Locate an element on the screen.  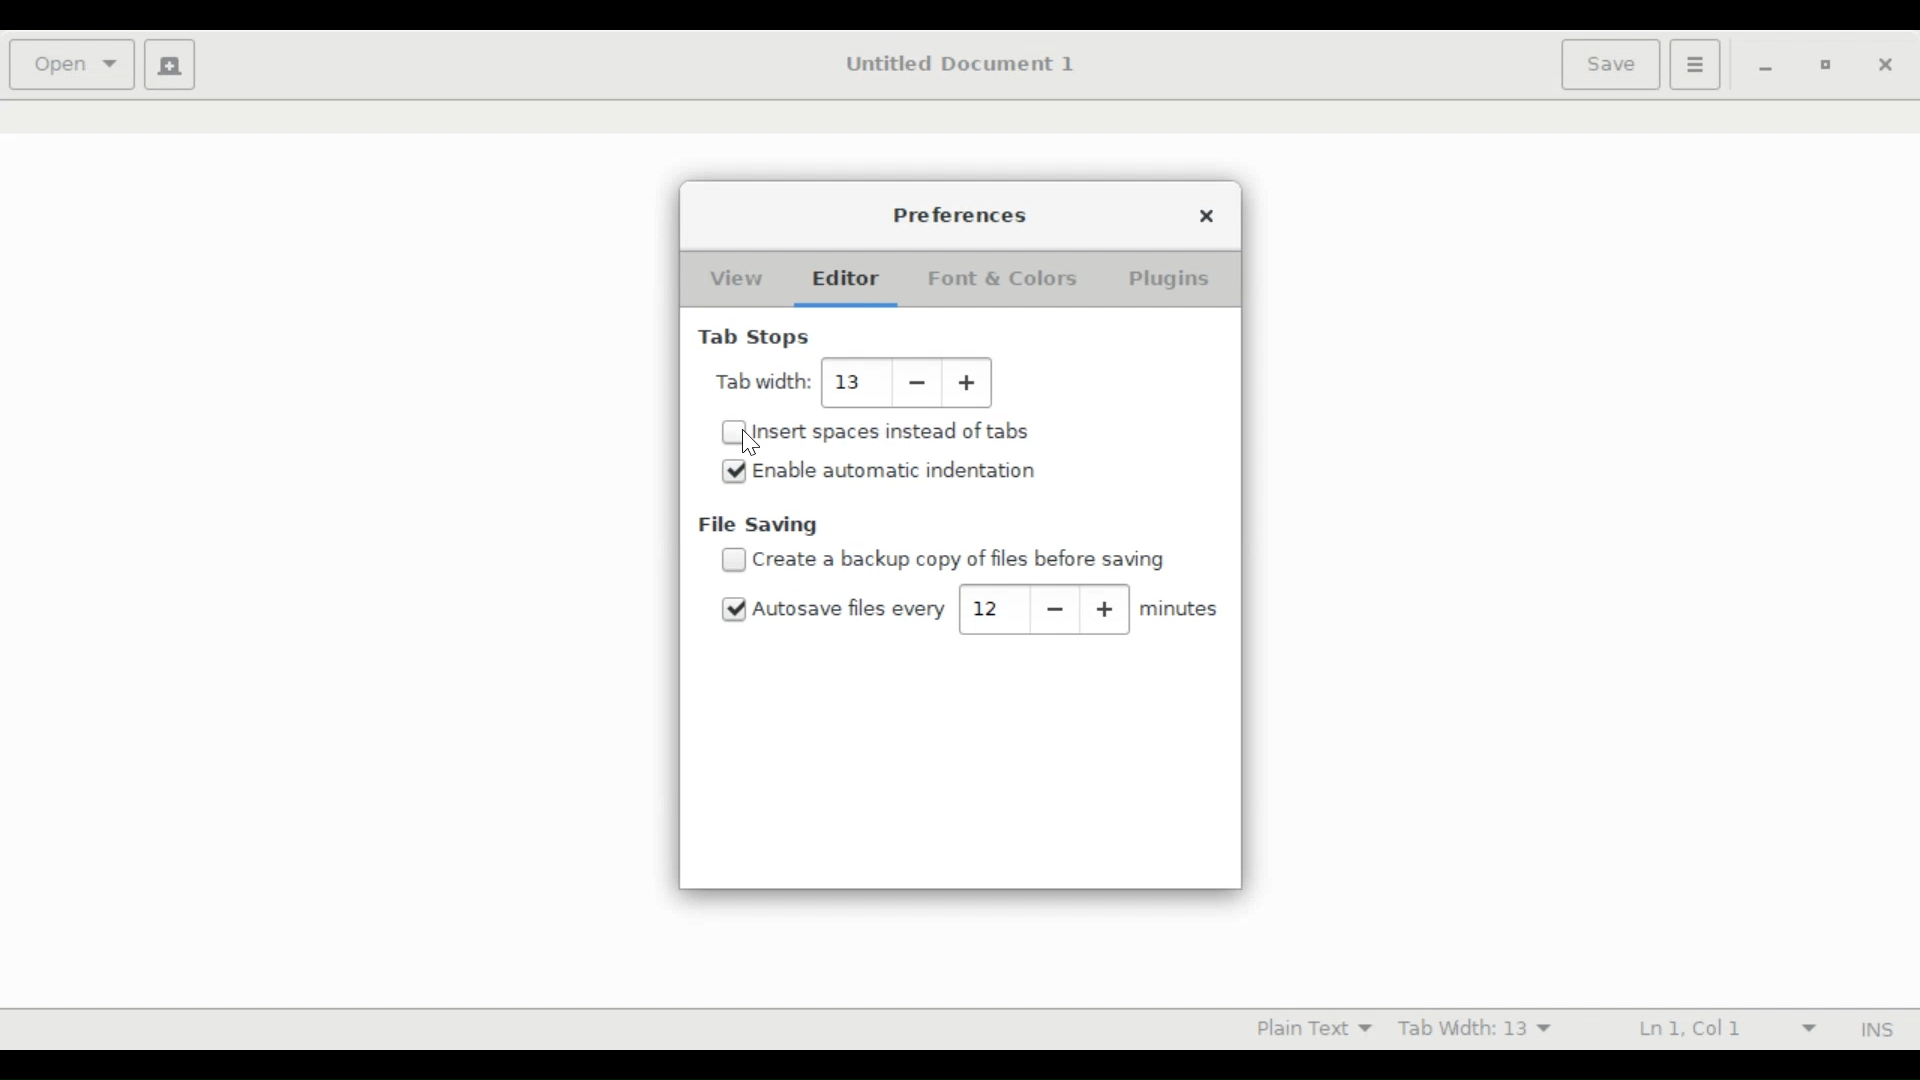
Create new document is located at coordinates (170, 65).